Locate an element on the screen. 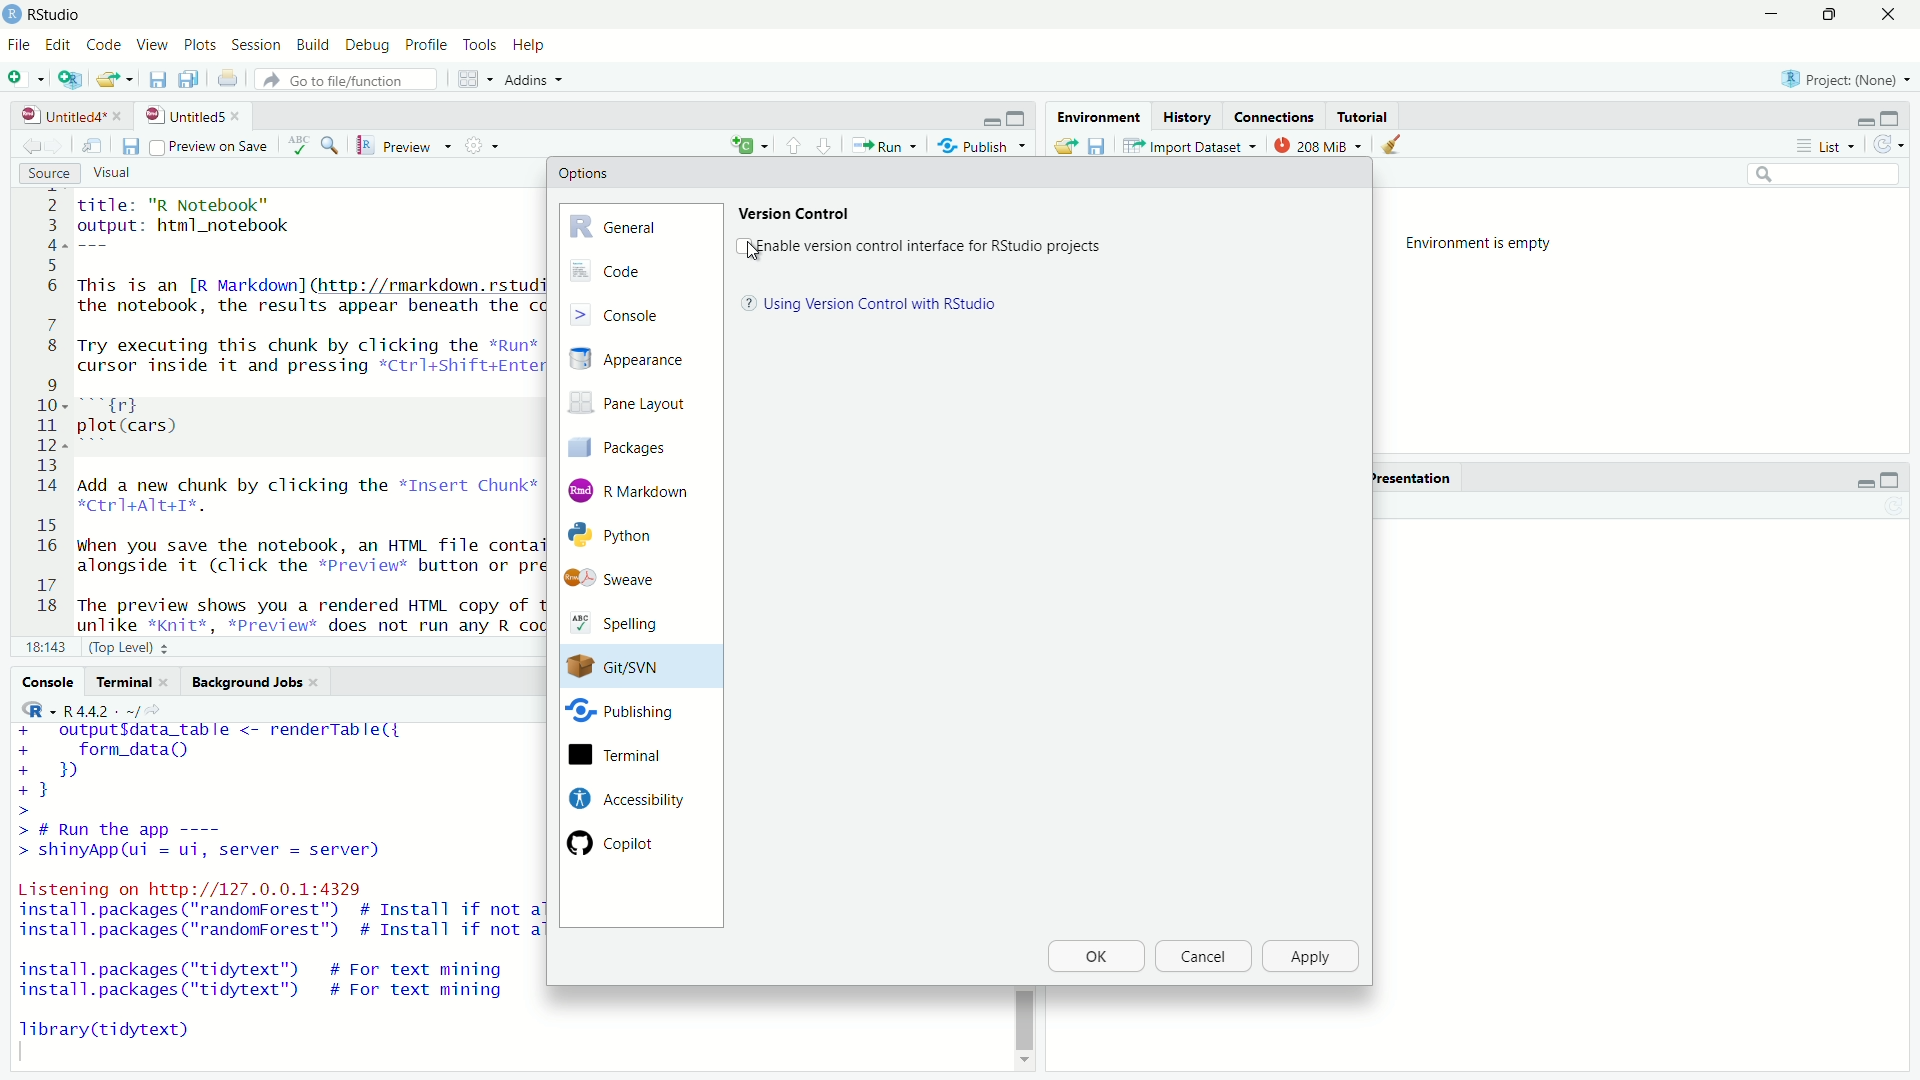 The image size is (1920, 1080). Sweave is located at coordinates (623, 579).